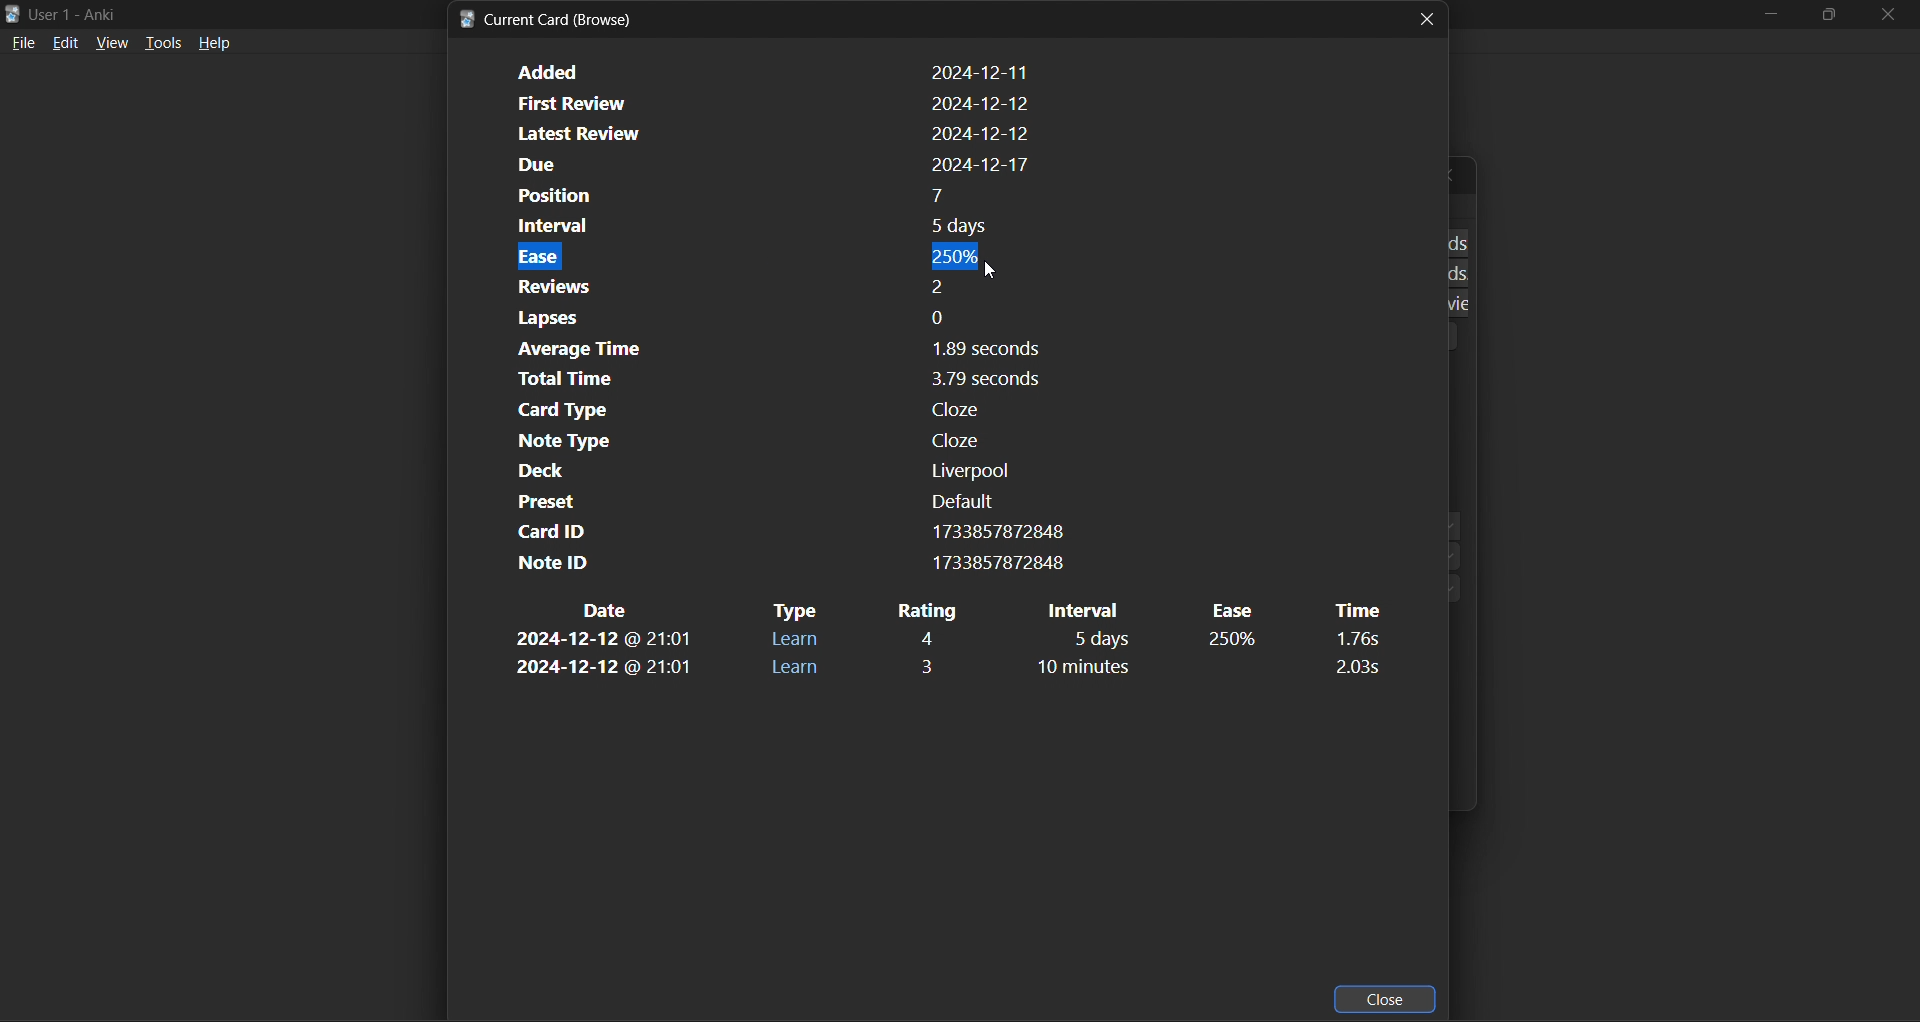 Image resolution: width=1920 pixels, height=1022 pixels. What do you see at coordinates (933, 664) in the screenshot?
I see `rating` at bounding box center [933, 664].